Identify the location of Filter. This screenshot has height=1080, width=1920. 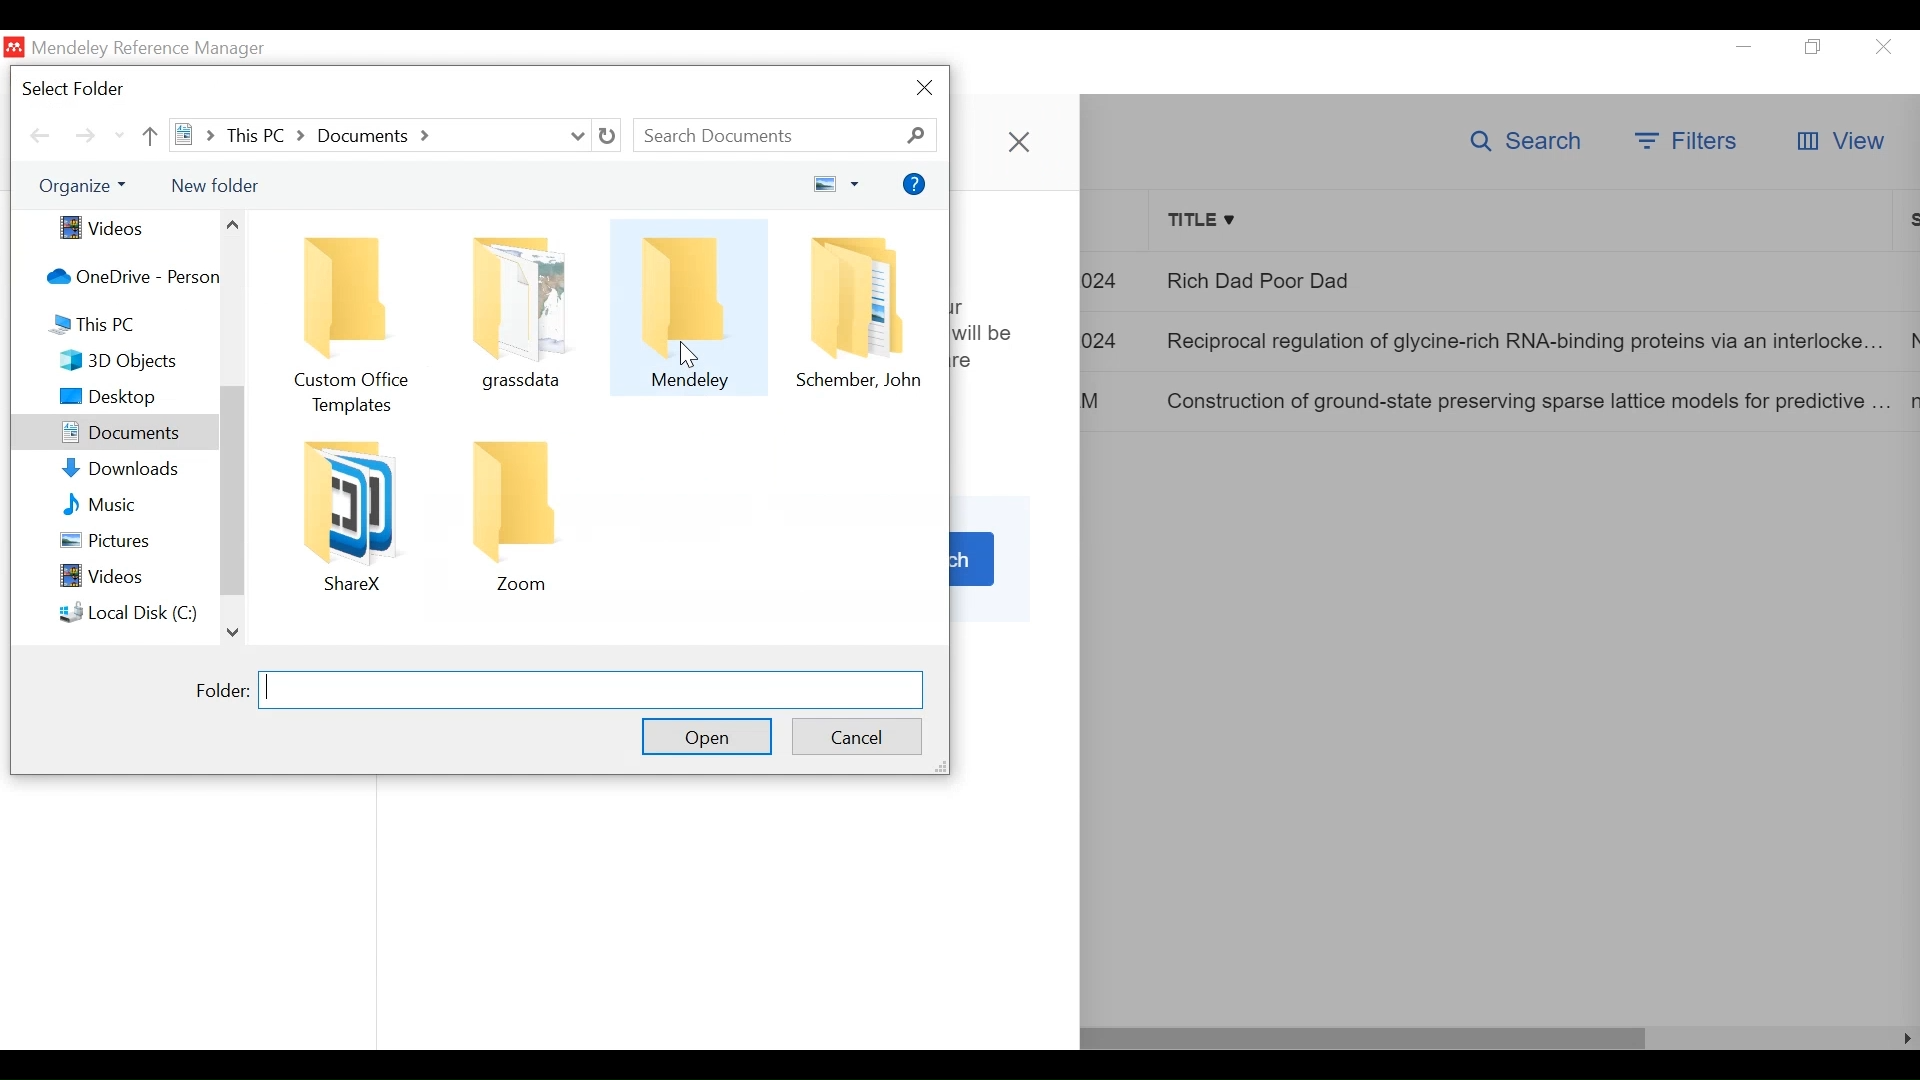
(1685, 139).